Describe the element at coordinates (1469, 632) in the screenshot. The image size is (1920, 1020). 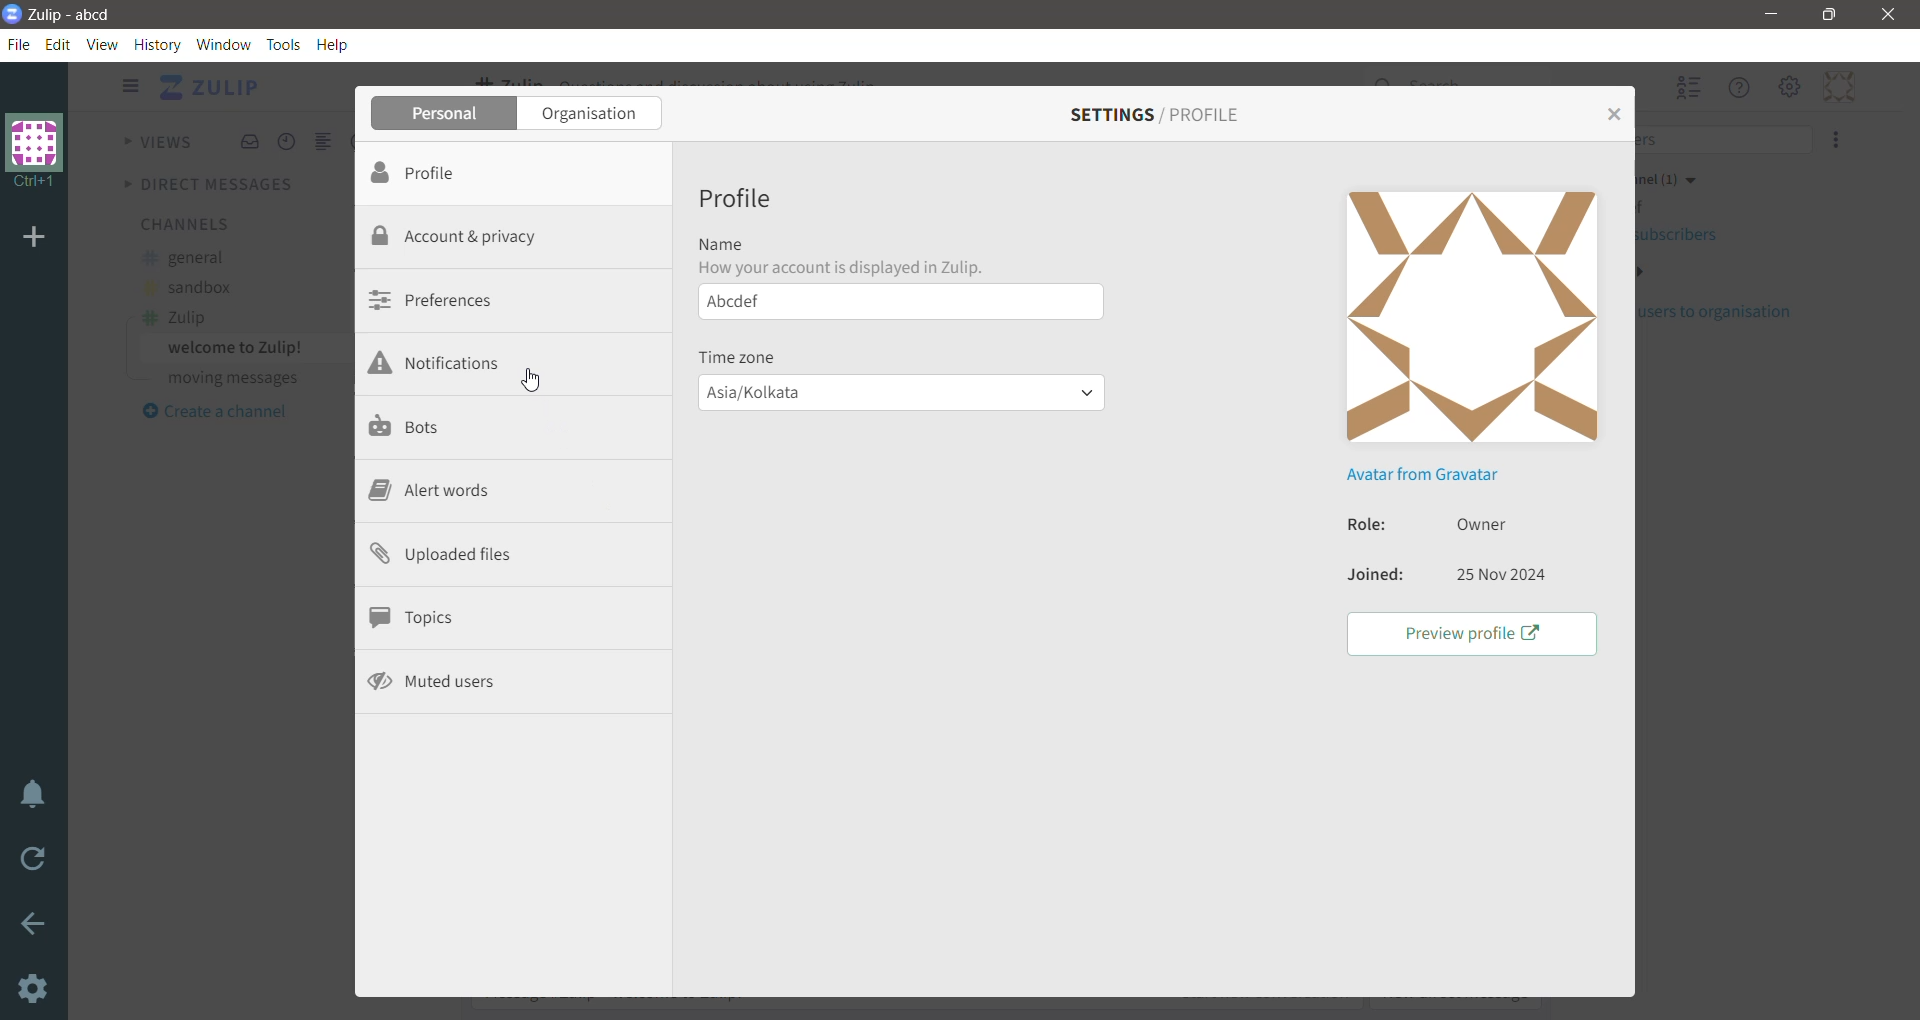
I see `Click to preview profile` at that location.